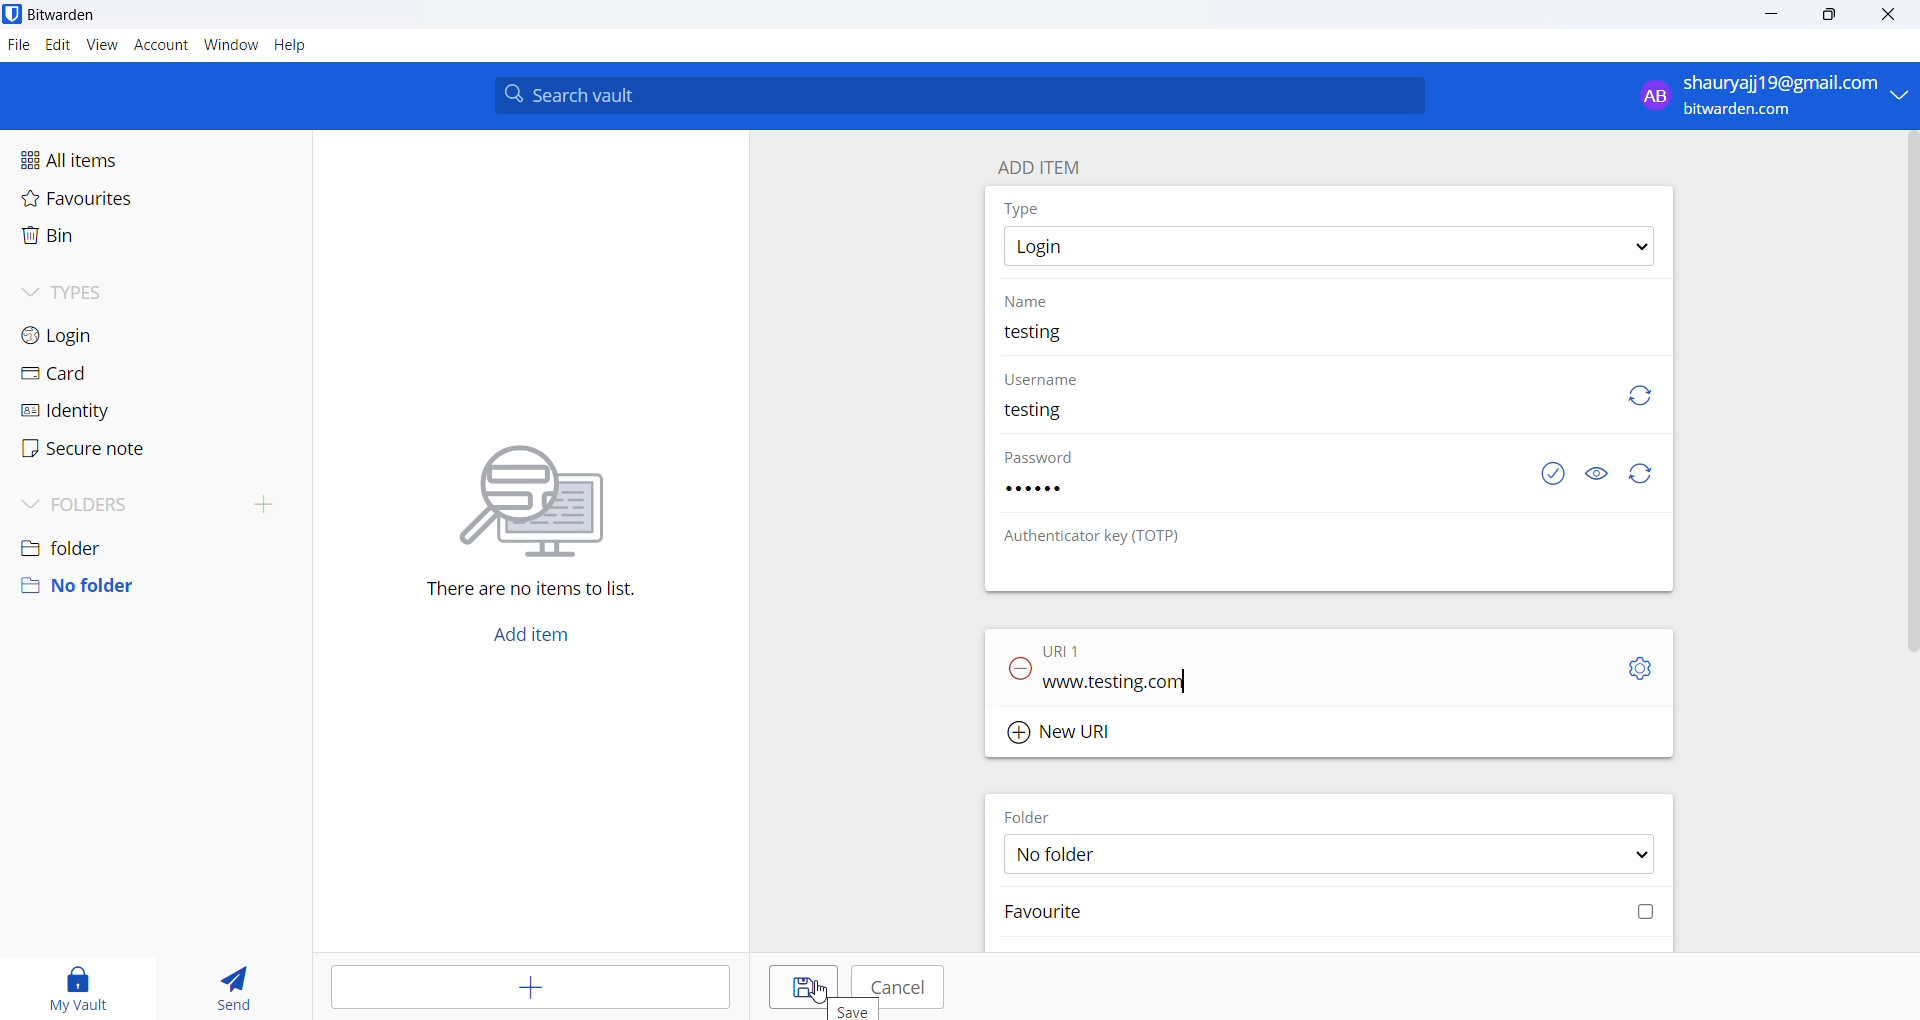 The height and width of the screenshot is (1020, 1920). I want to click on refresh, so click(1641, 474).